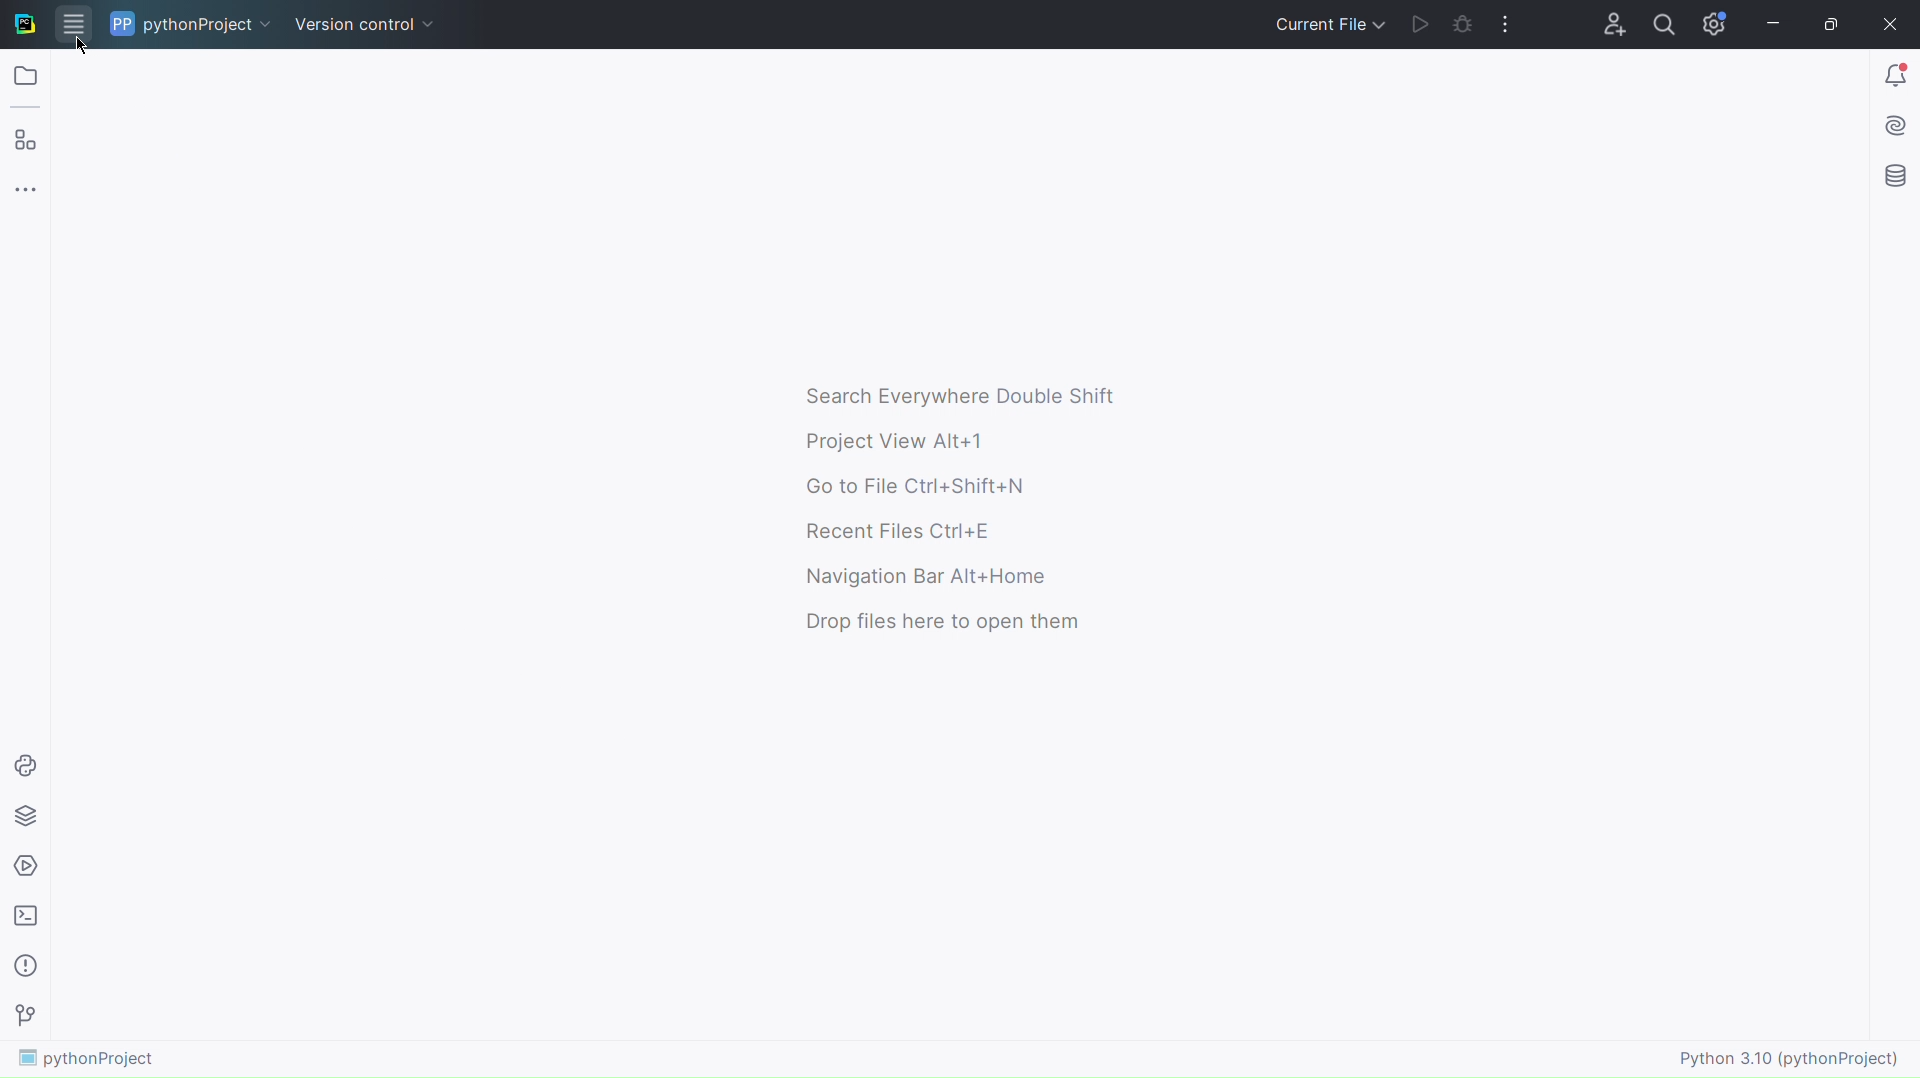 The height and width of the screenshot is (1078, 1920). What do you see at coordinates (25, 1017) in the screenshot?
I see `Version Control` at bounding box center [25, 1017].